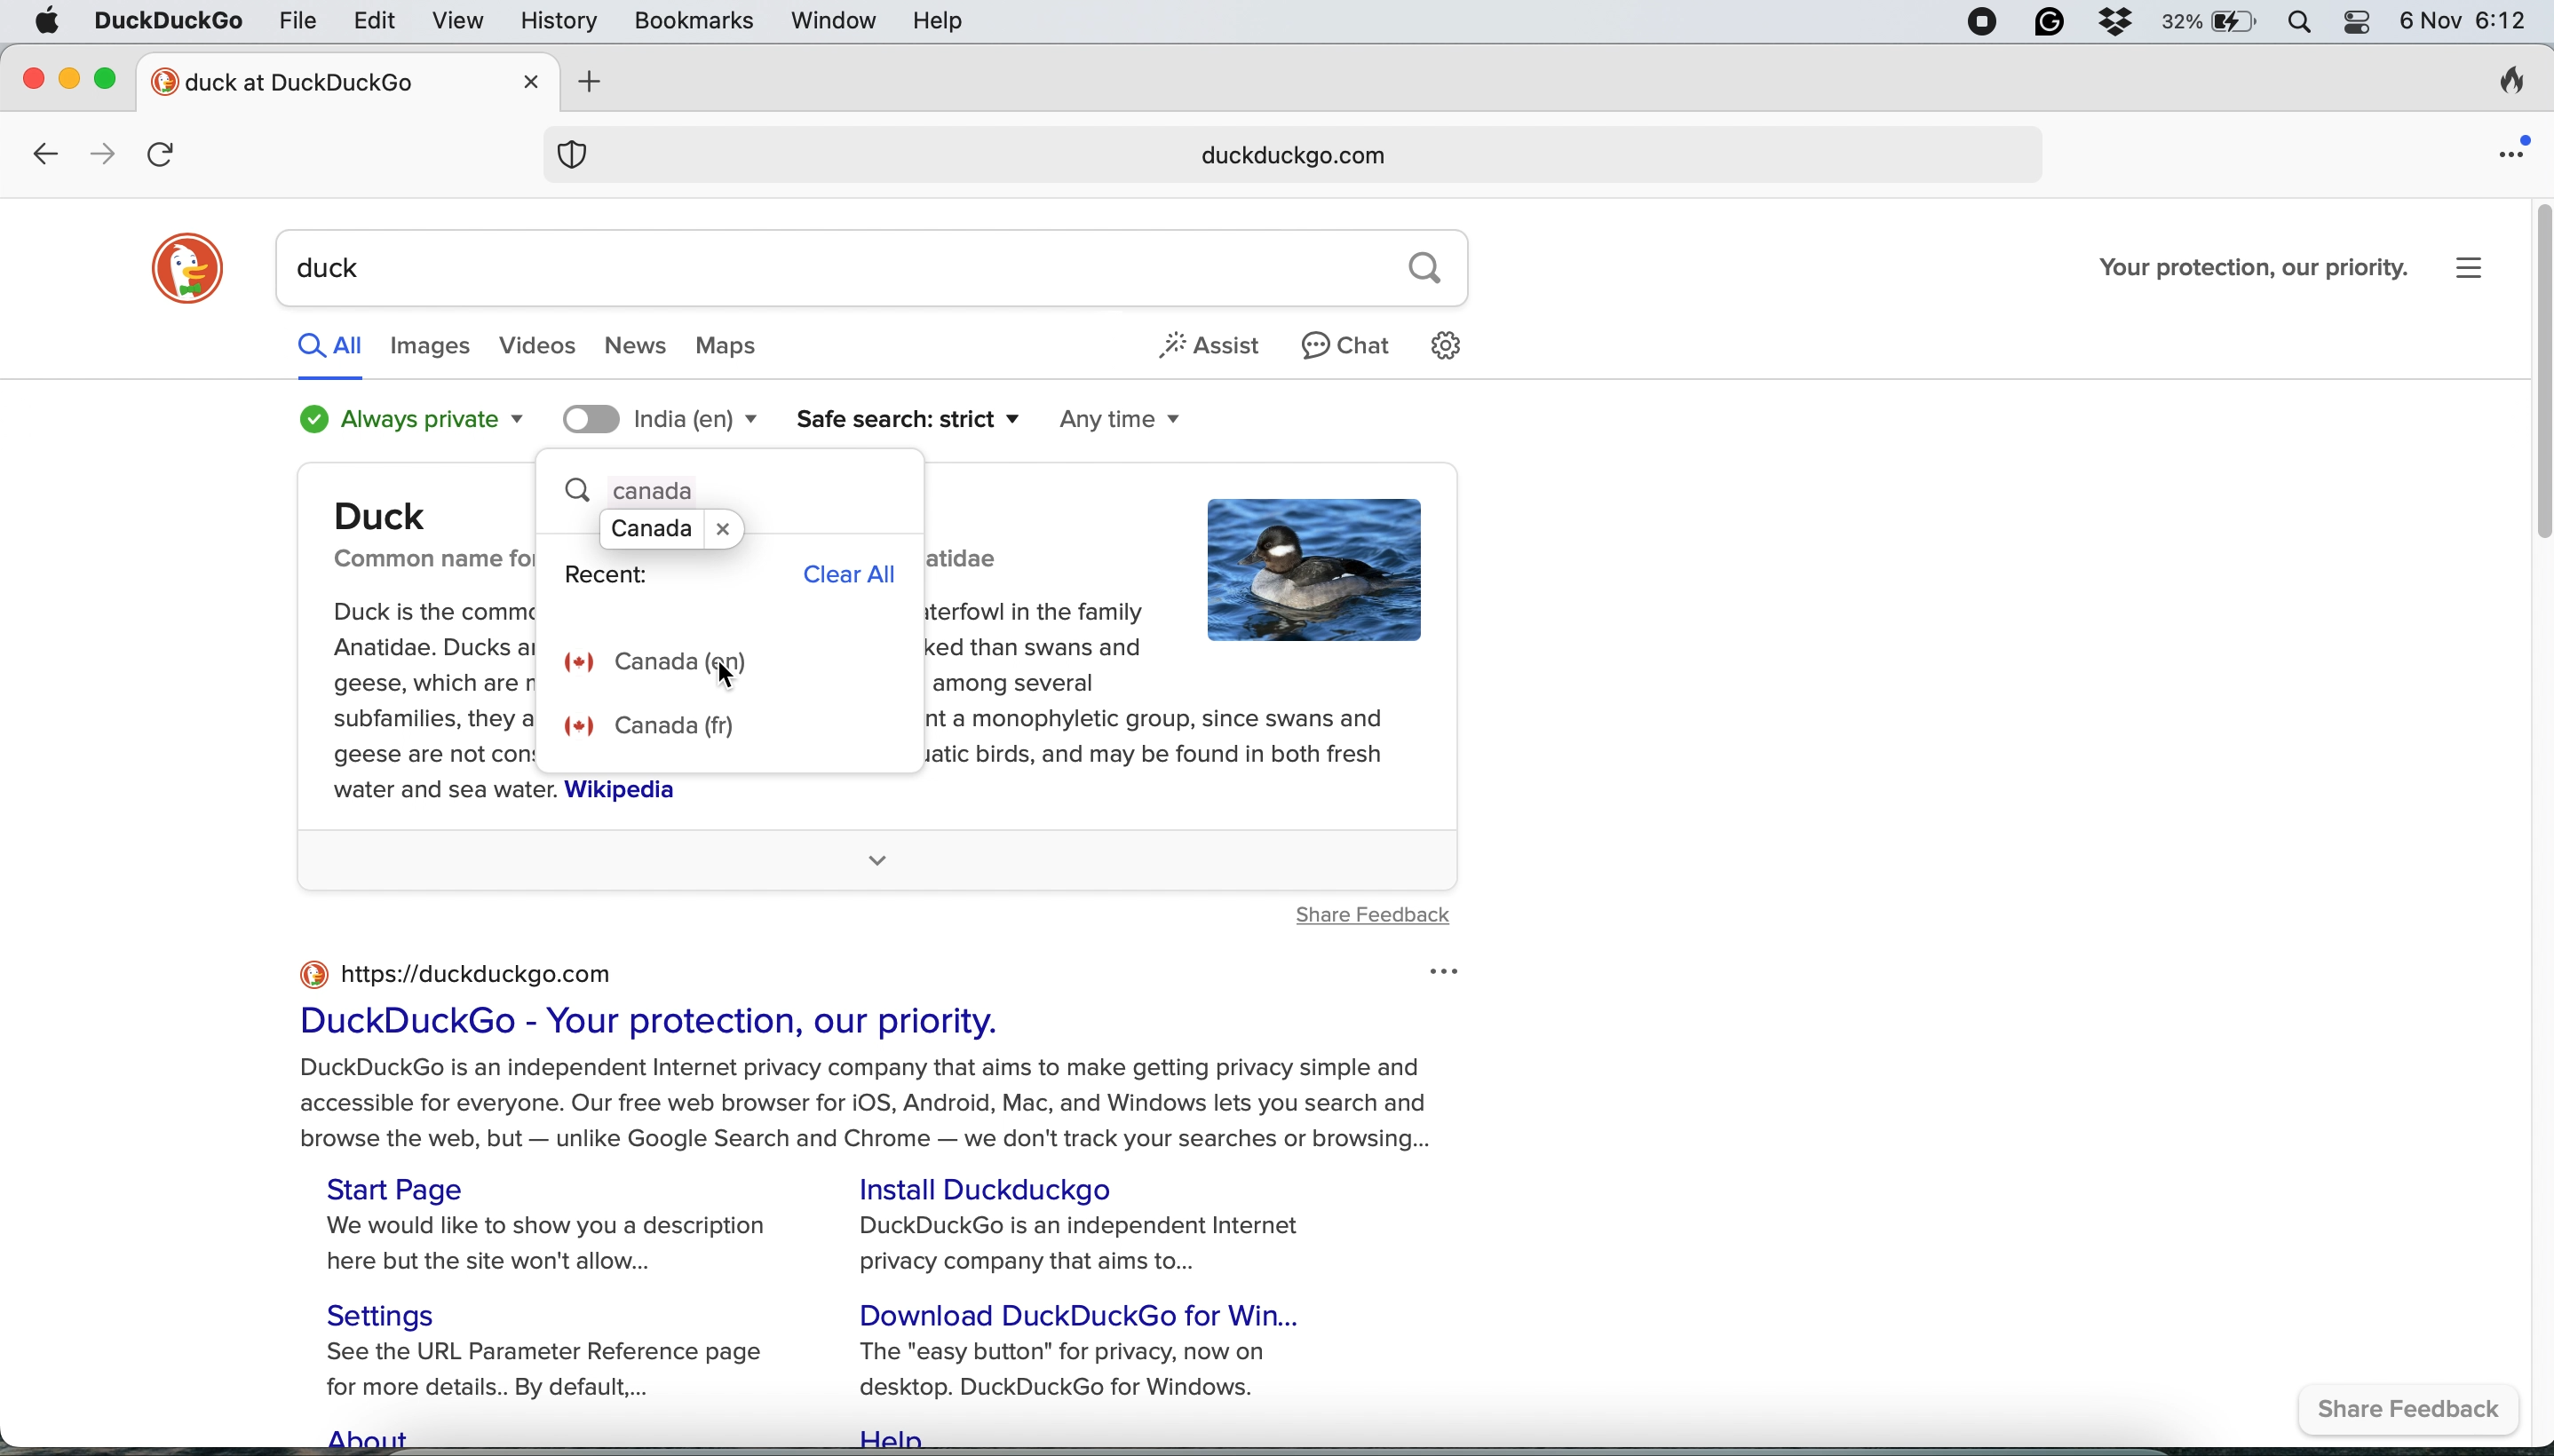 This screenshot has height=1456, width=2554. What do you see at coordinates (1439, 971) in the screenshot?
I see `options` at bounding box center [1439, 971].